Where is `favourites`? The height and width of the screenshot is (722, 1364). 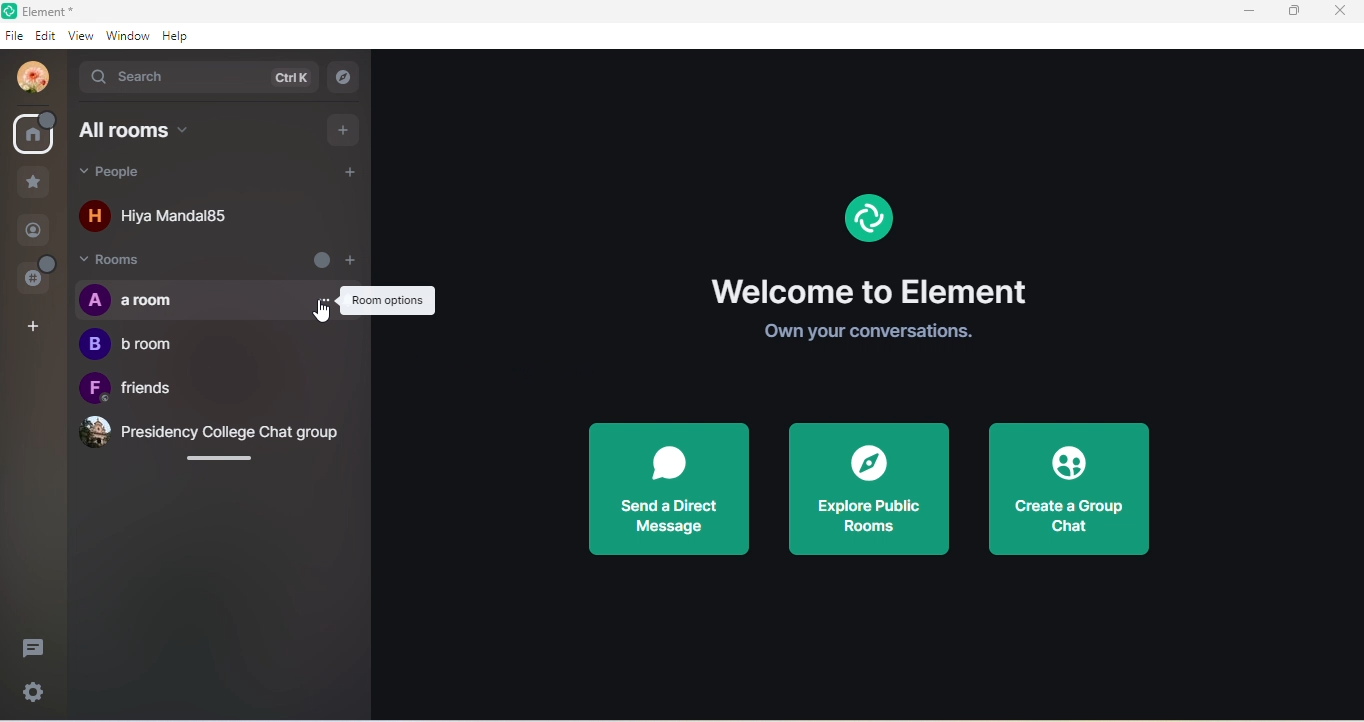 favourites is located at coordinates (34, 183).